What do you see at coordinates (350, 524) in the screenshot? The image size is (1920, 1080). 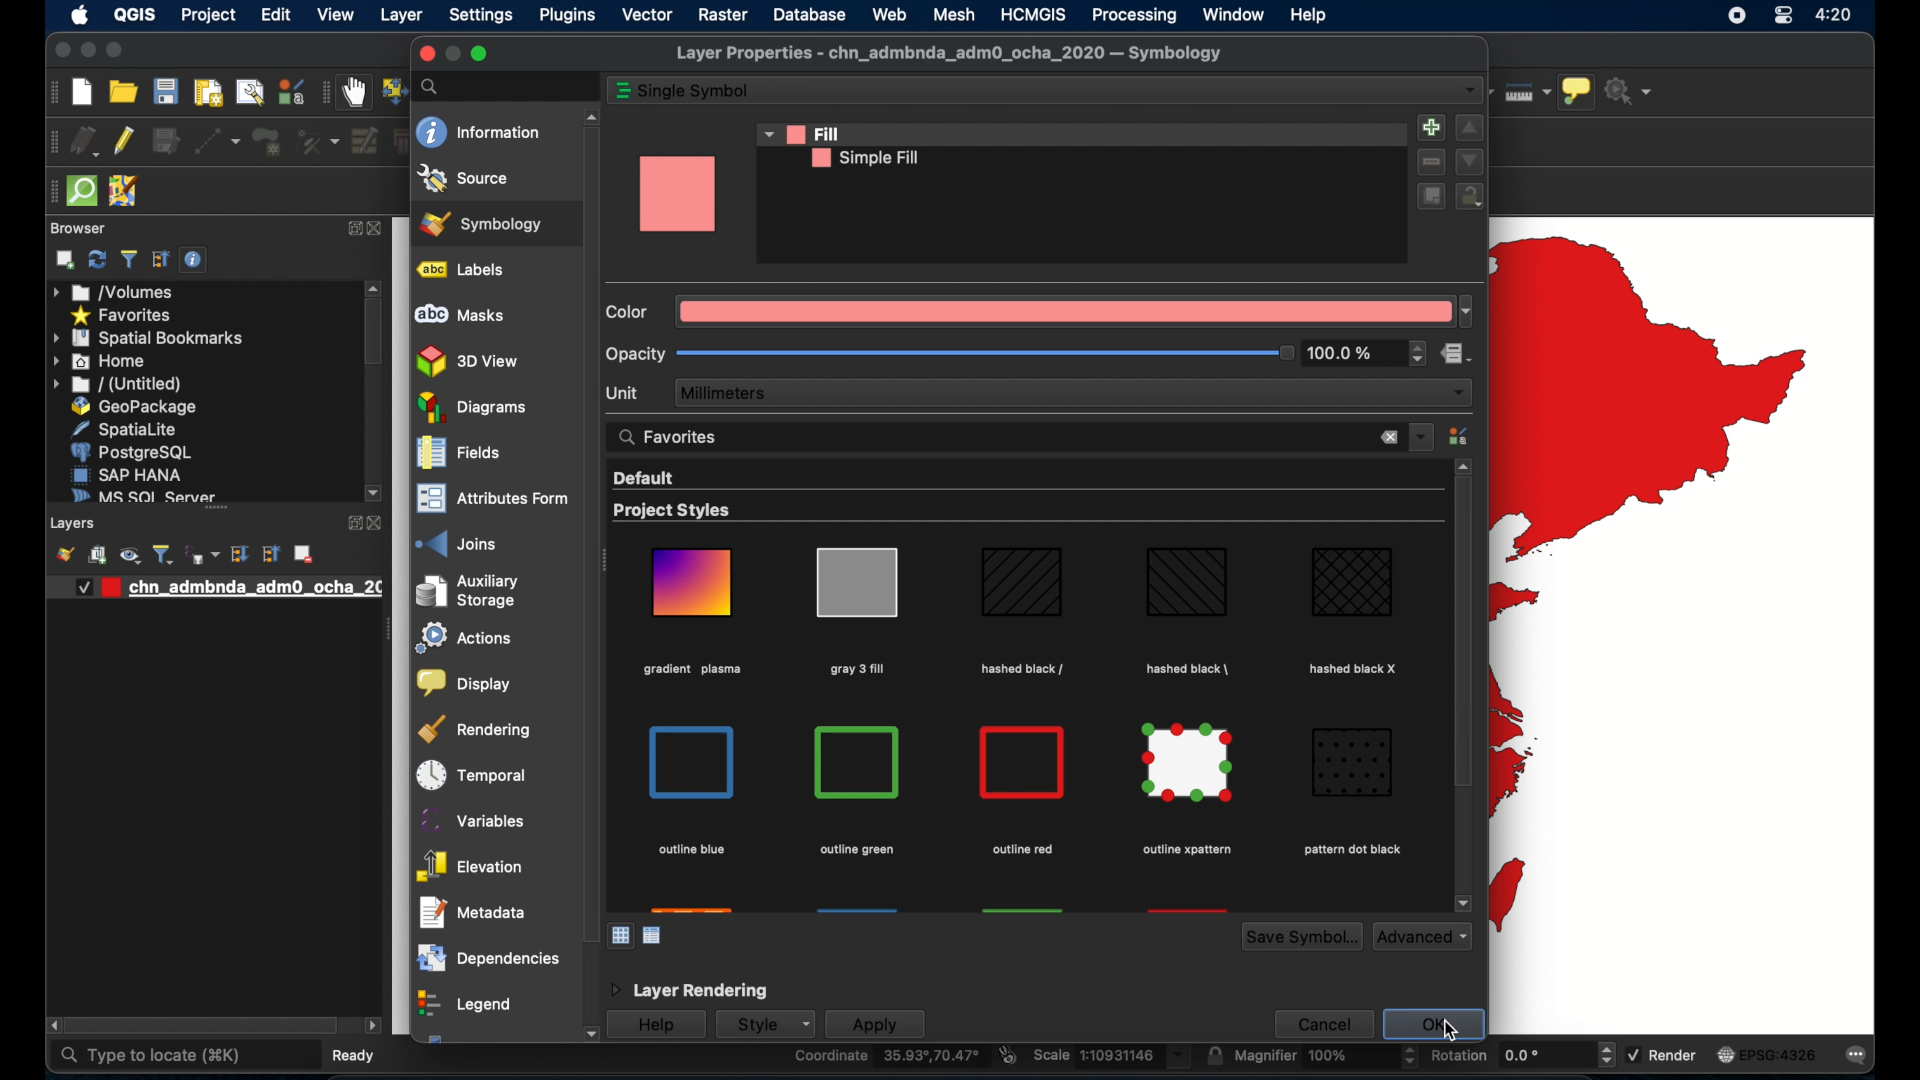 I see `expand` at bounding box center [350, 524].